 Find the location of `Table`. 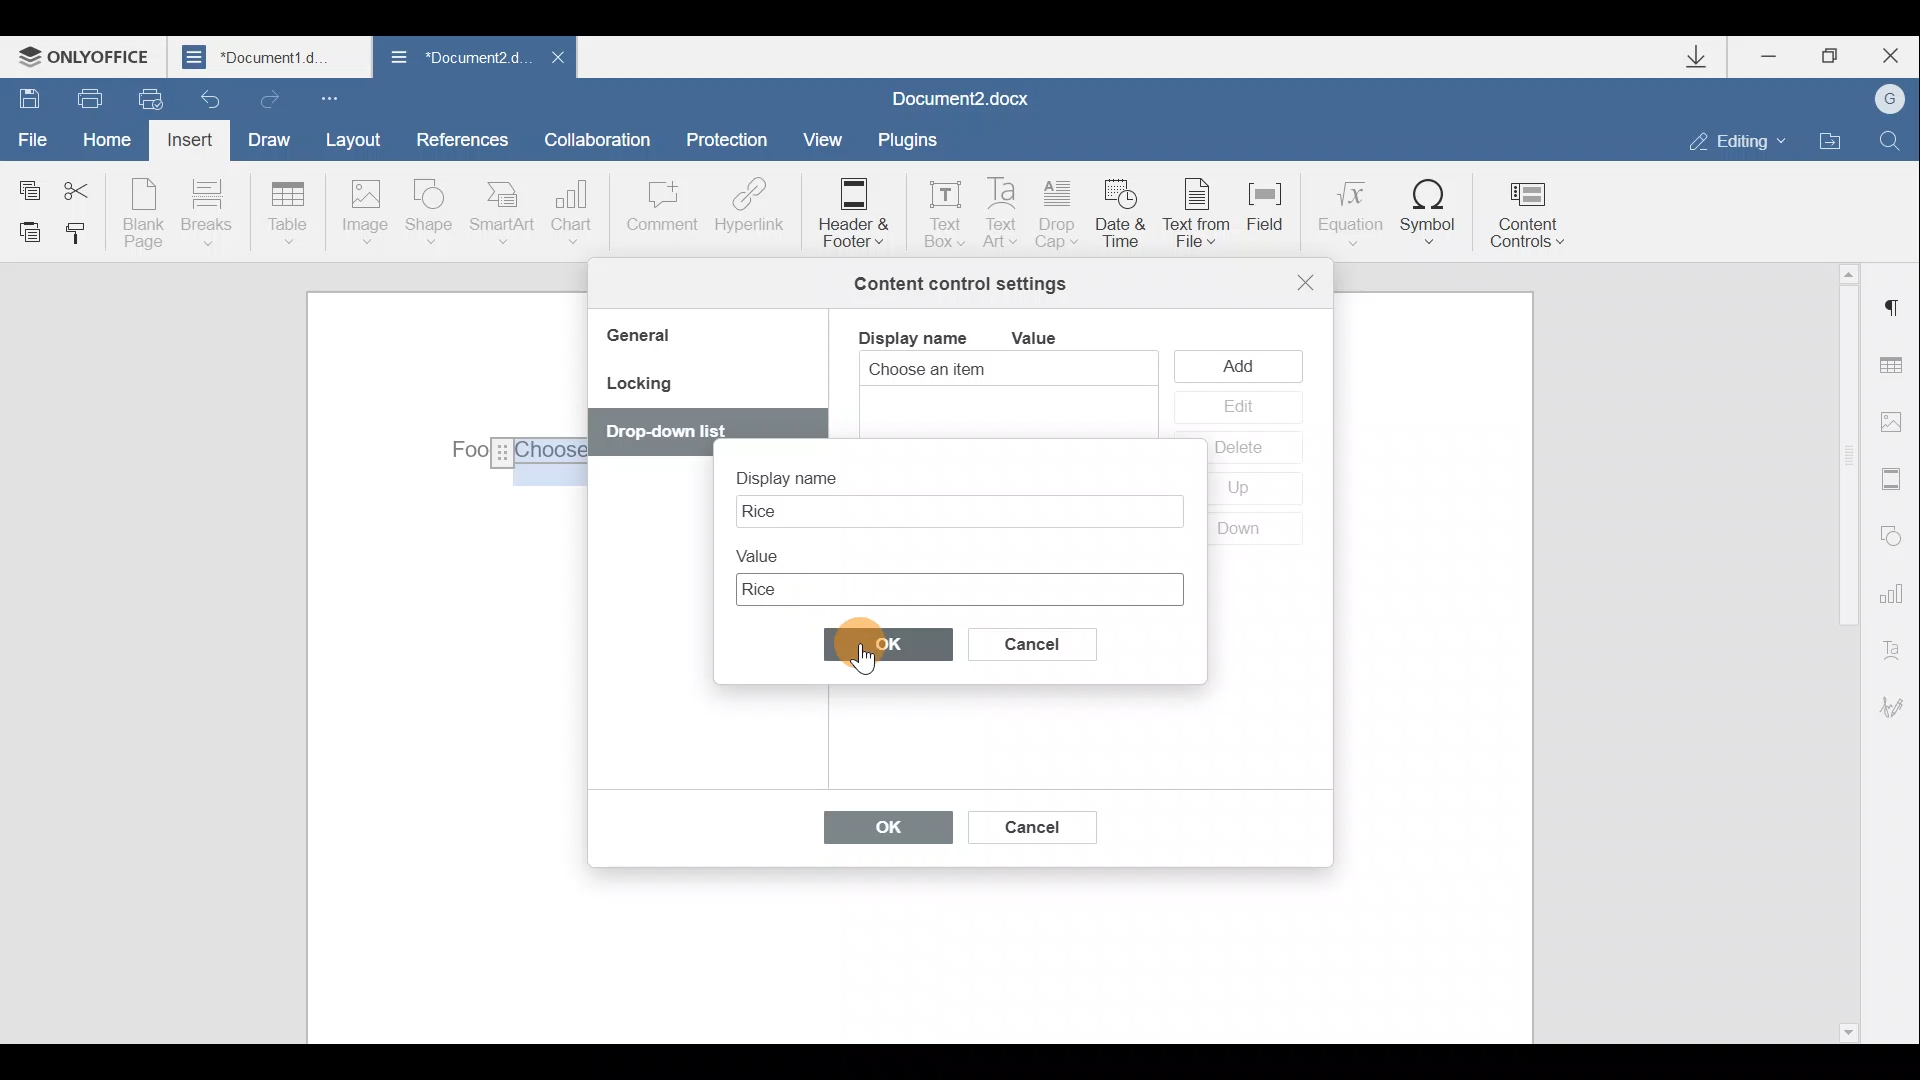

Table is located at coordinates (289, 215).